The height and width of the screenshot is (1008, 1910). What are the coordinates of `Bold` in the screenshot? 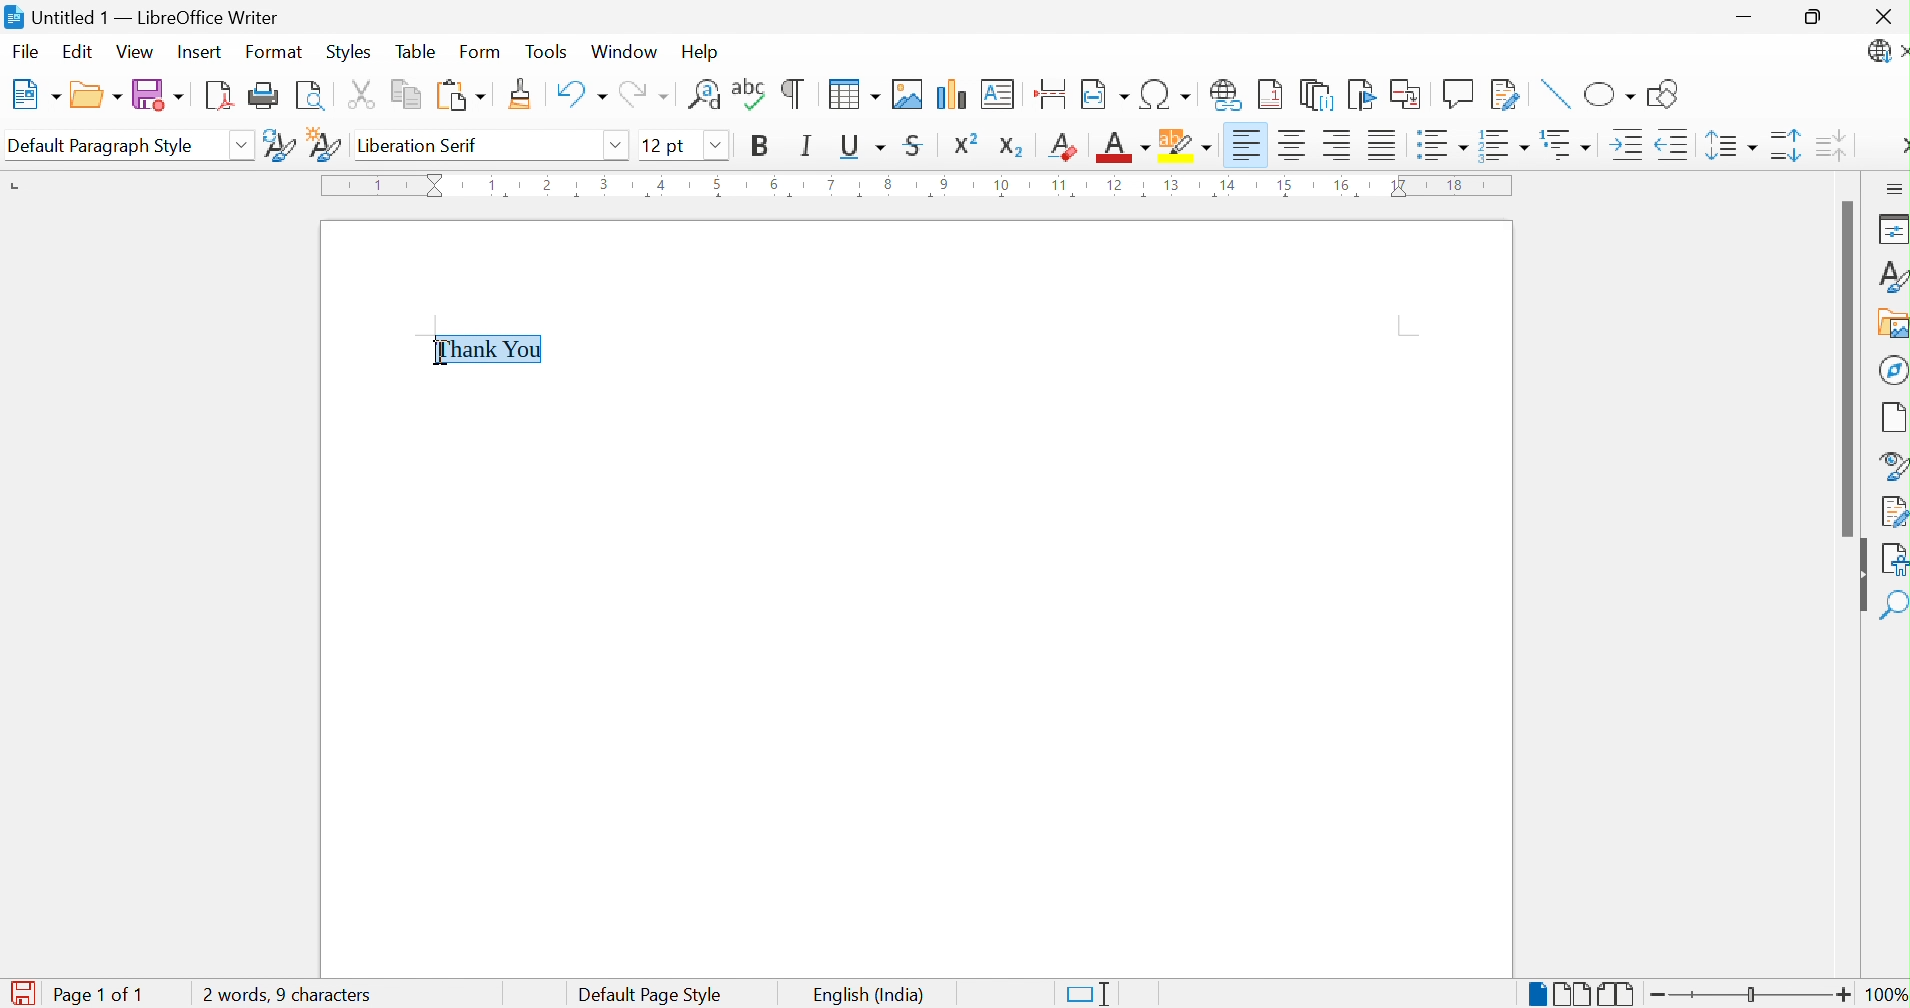 It's located at (761, 143).